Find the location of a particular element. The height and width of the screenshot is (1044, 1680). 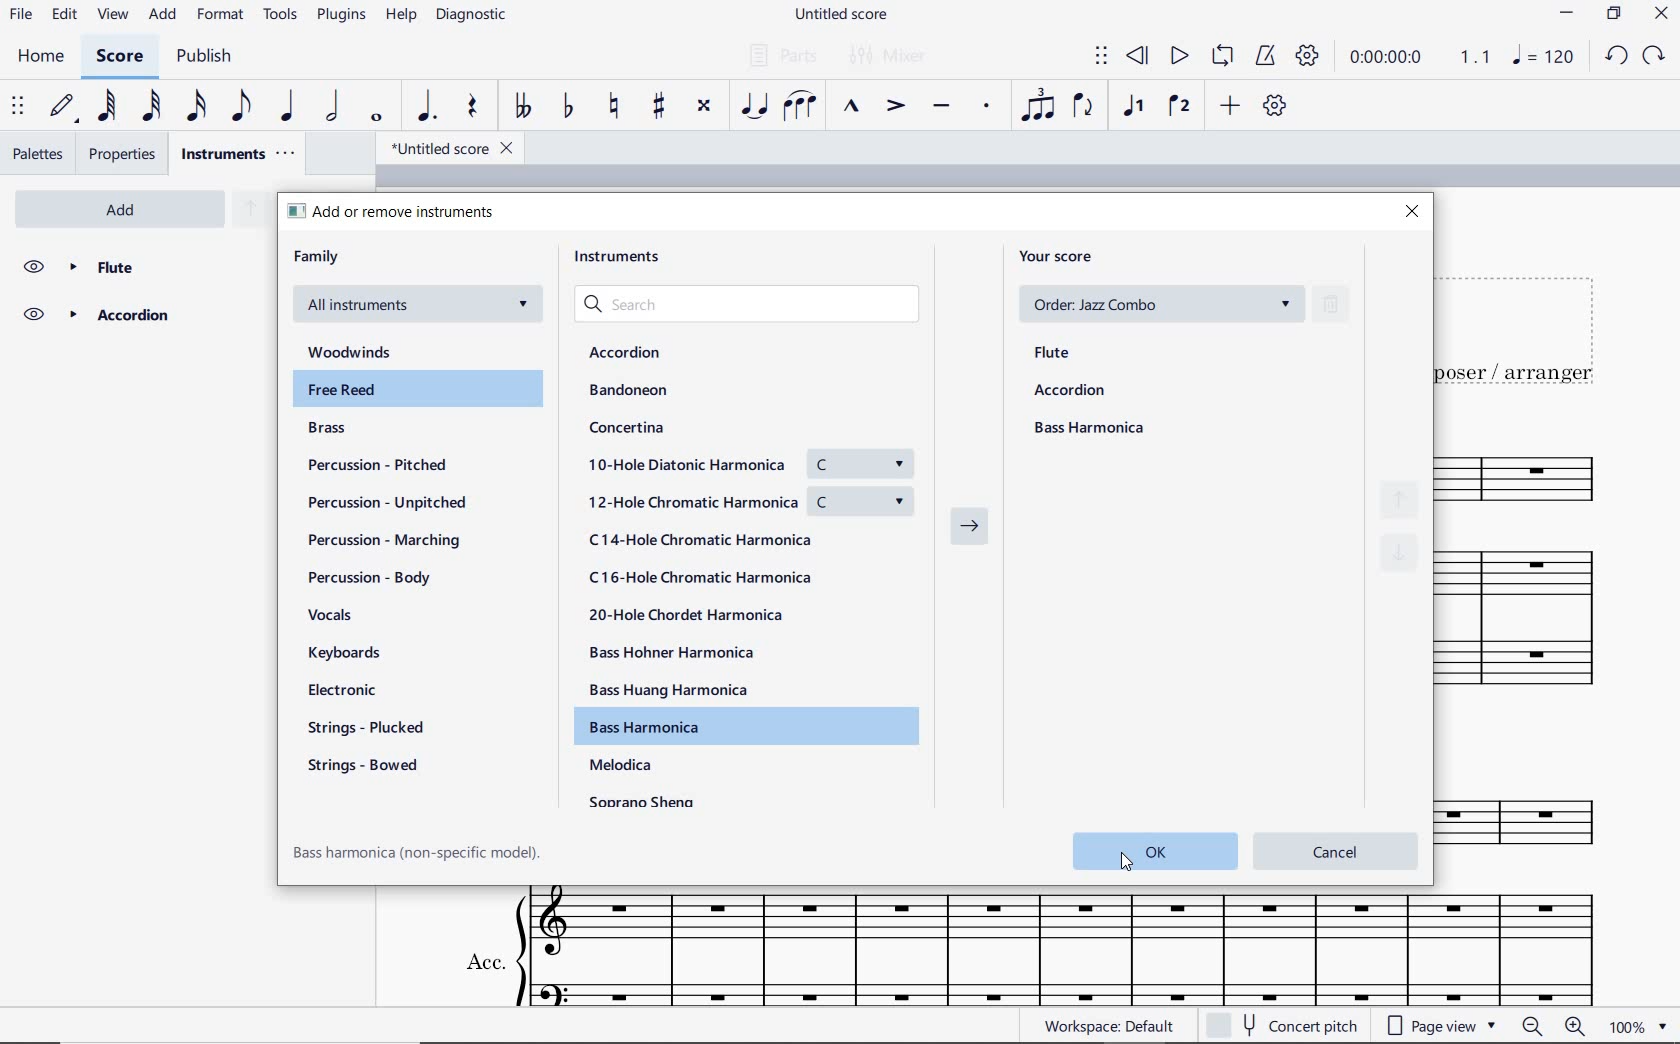

Playback speed is located at coordinates (1477, 56).